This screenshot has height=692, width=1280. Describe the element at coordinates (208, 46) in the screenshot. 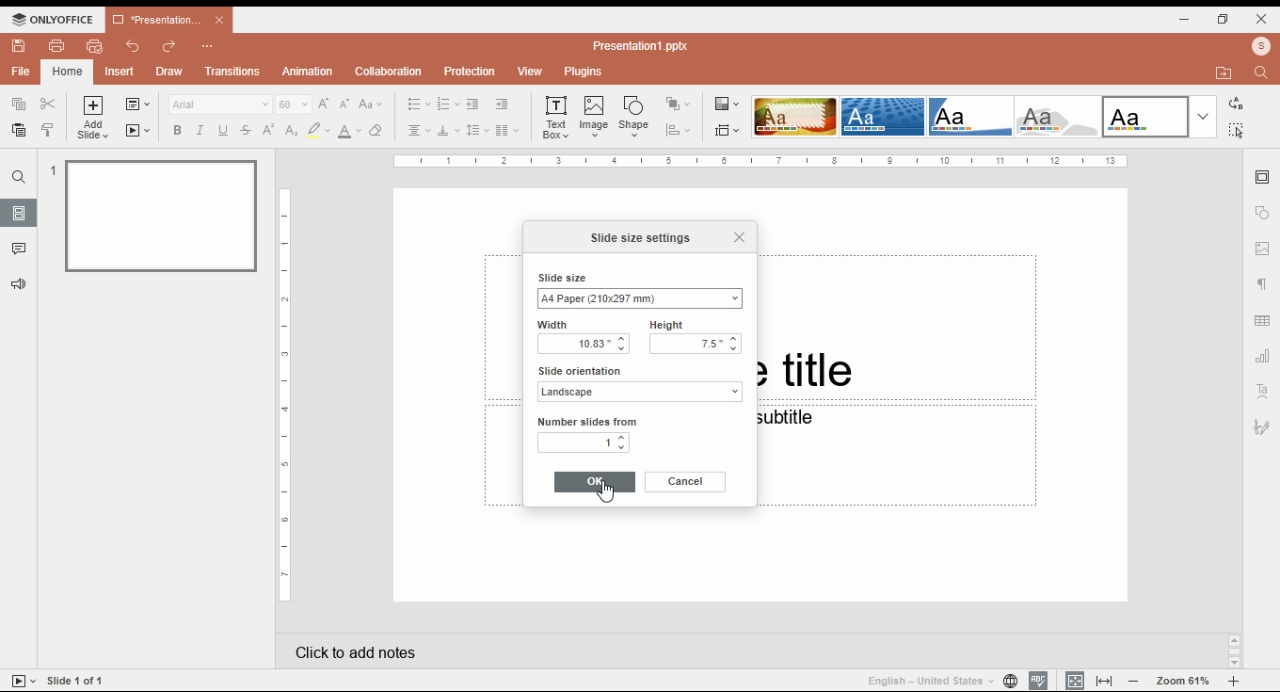

I see `Customize quick access` at that location.